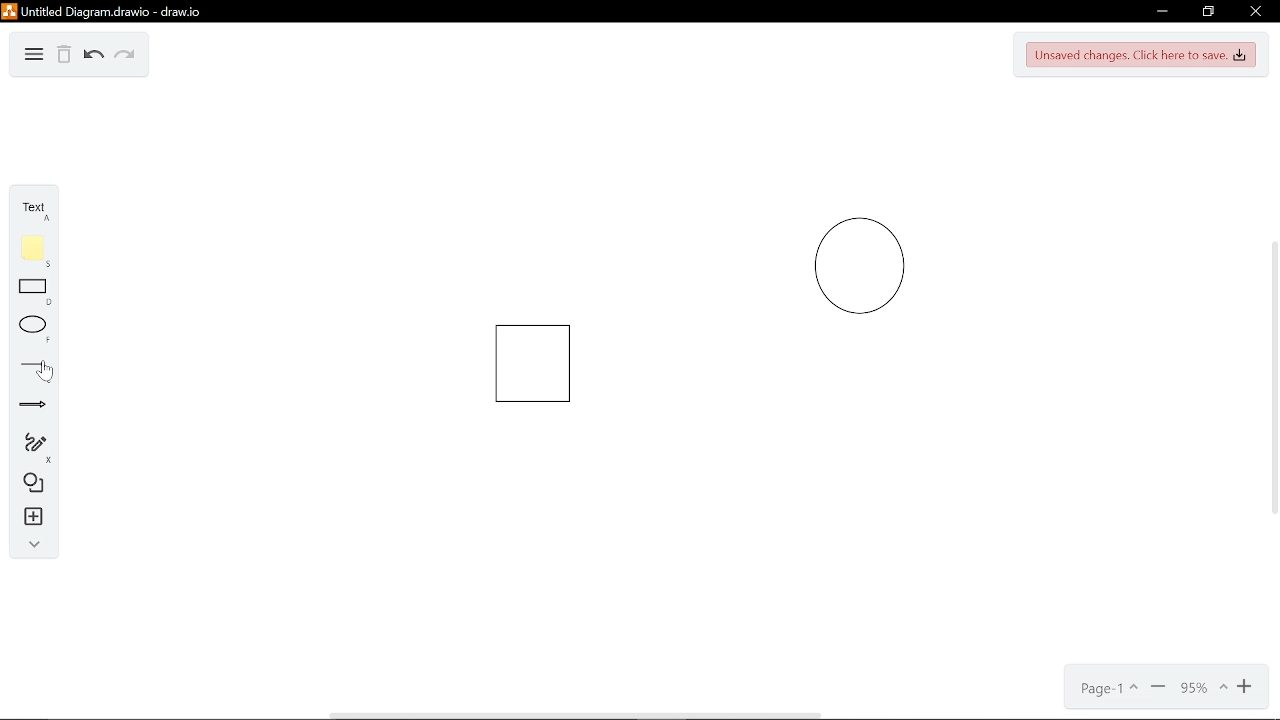 This screenshot has height=720, width=1280. What do you see at coordinates (1254, 12) in the screenshot?
I see `CLose` at bounding box center [1254, 12].